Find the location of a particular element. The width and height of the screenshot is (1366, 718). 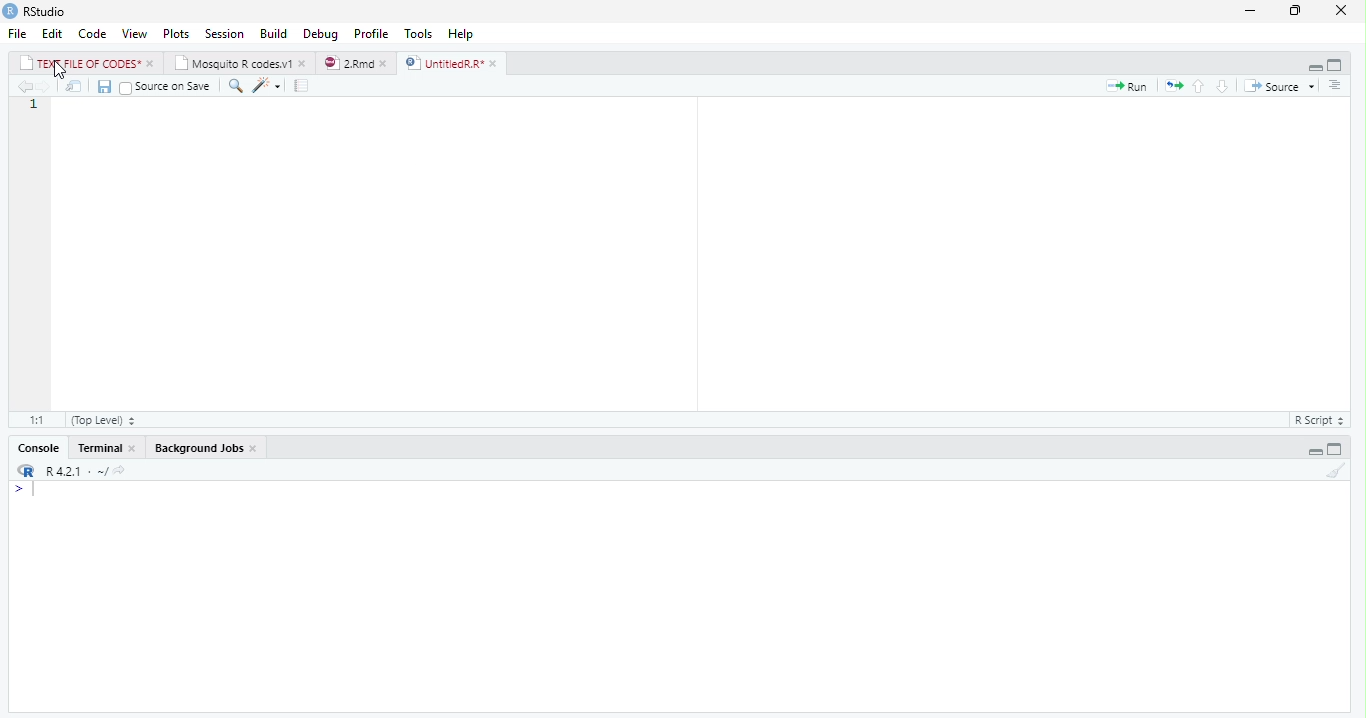

R 4.2.1 - ~/ is located at coordinates (78, 470).